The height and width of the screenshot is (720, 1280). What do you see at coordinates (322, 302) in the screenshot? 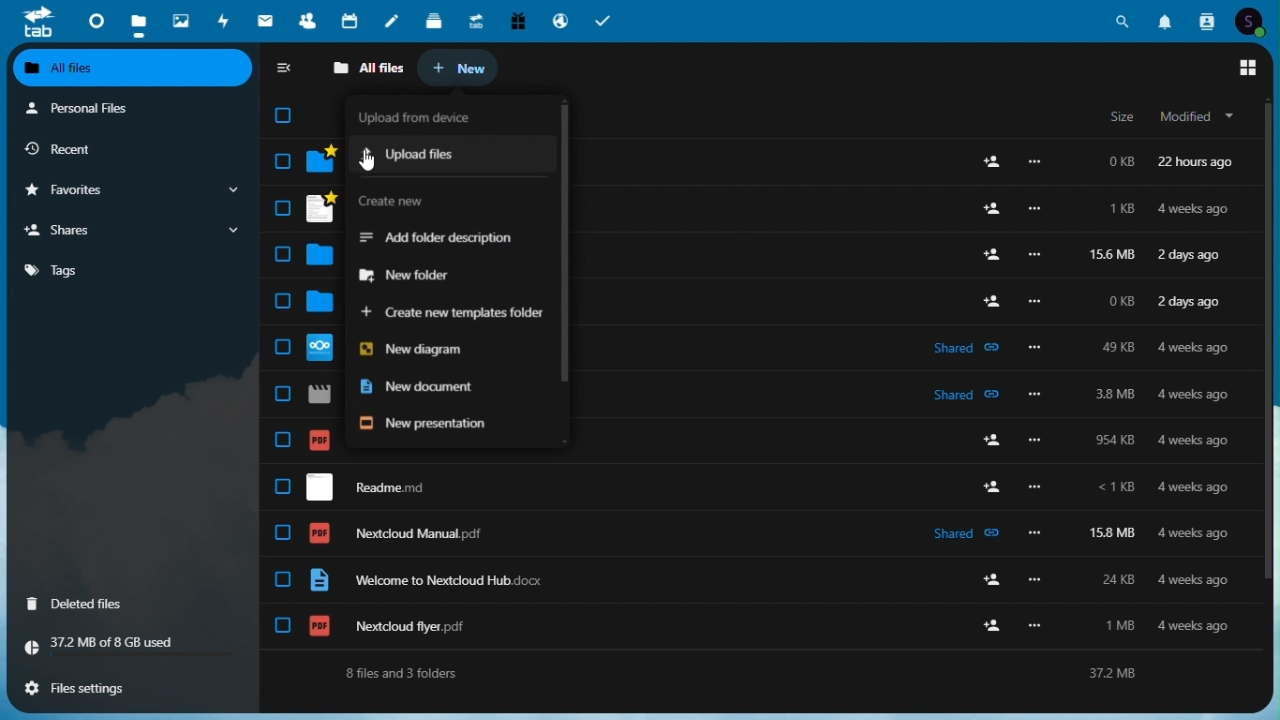
I see `folder` at bounding box center [322, 302].